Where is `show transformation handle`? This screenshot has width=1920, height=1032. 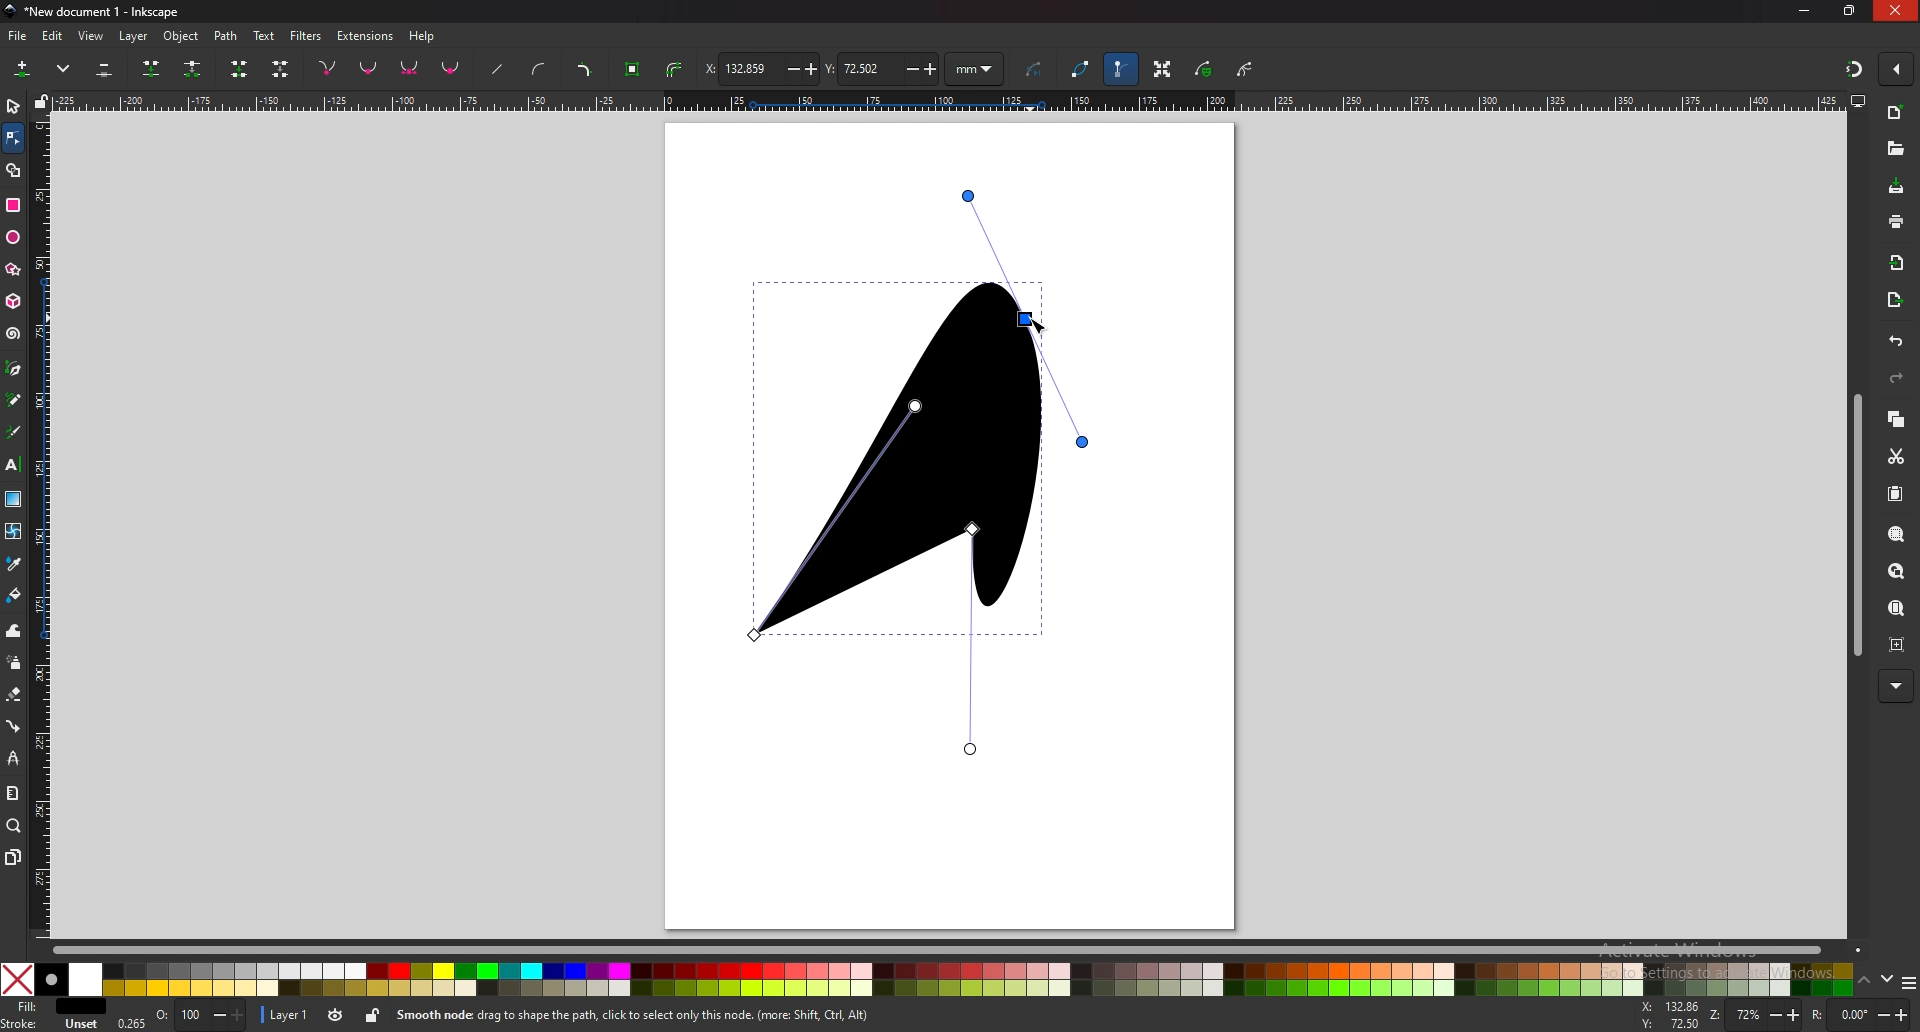
show transformation handle is located at coordinates (1164, 70).